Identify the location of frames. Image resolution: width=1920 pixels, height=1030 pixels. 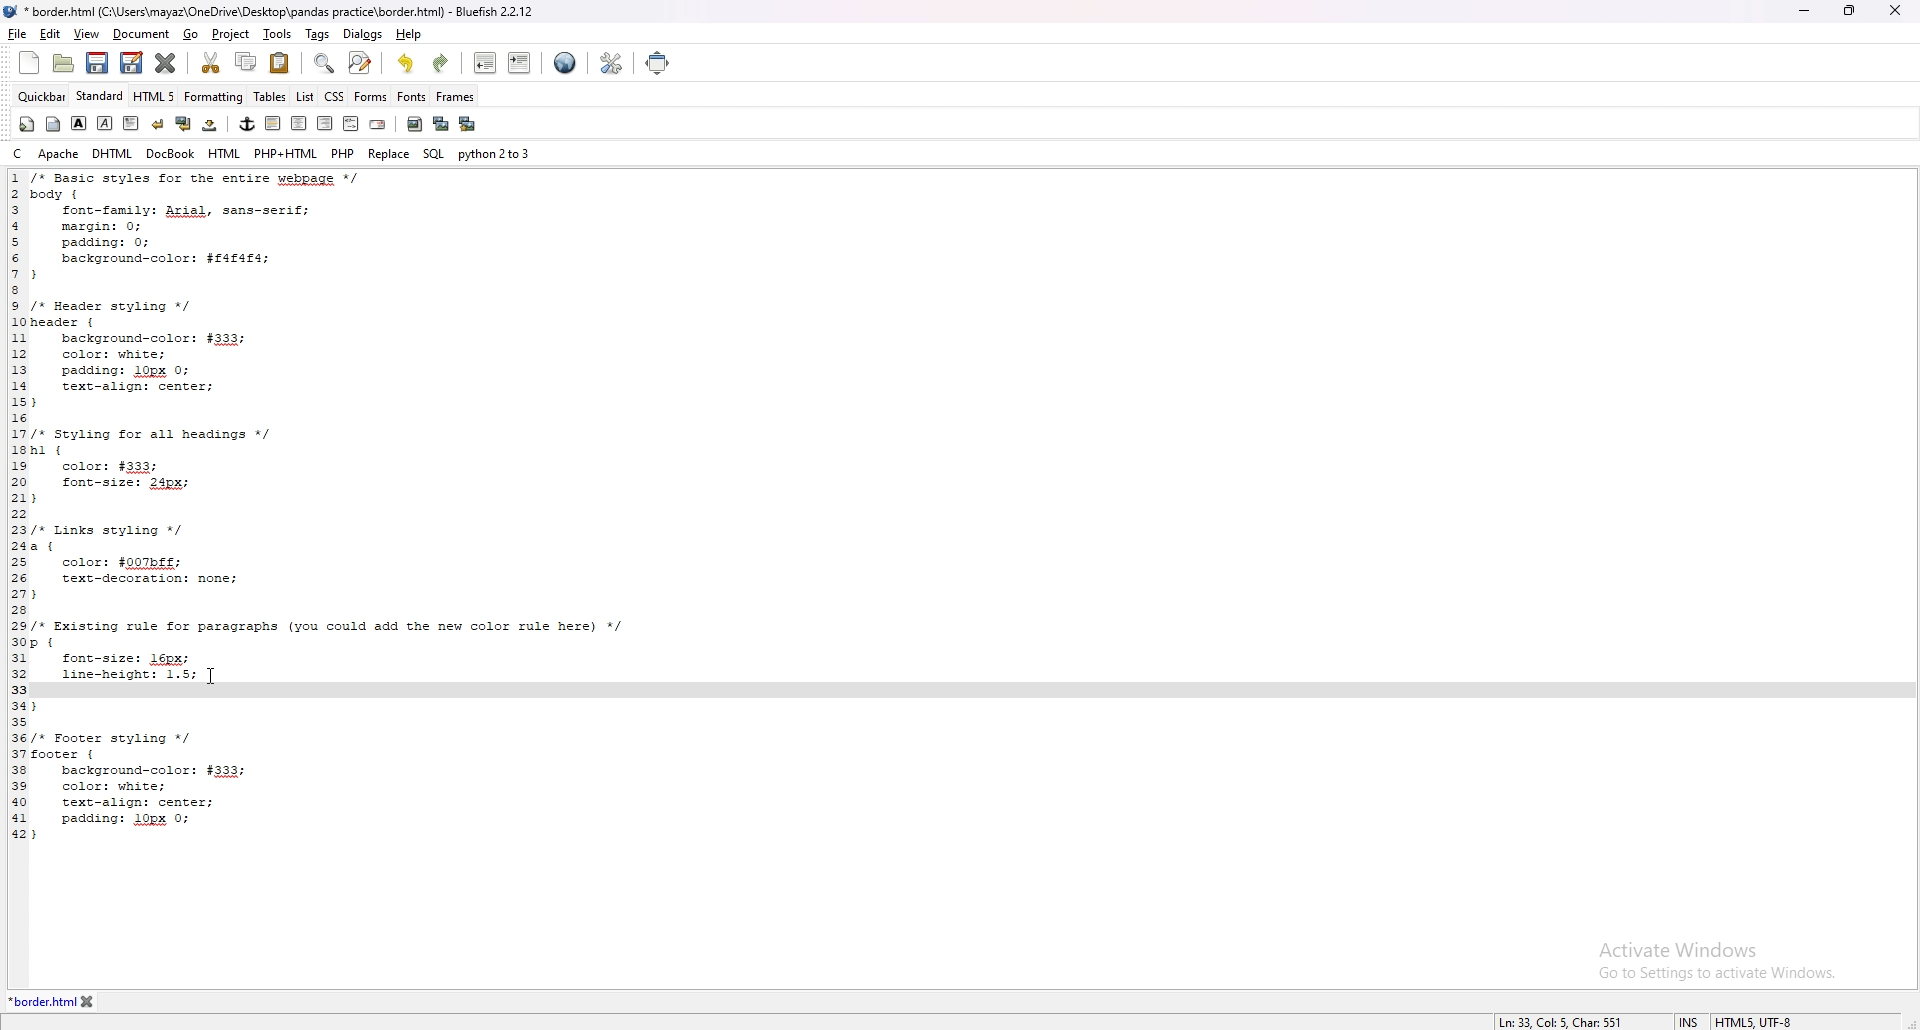
(454, 96).